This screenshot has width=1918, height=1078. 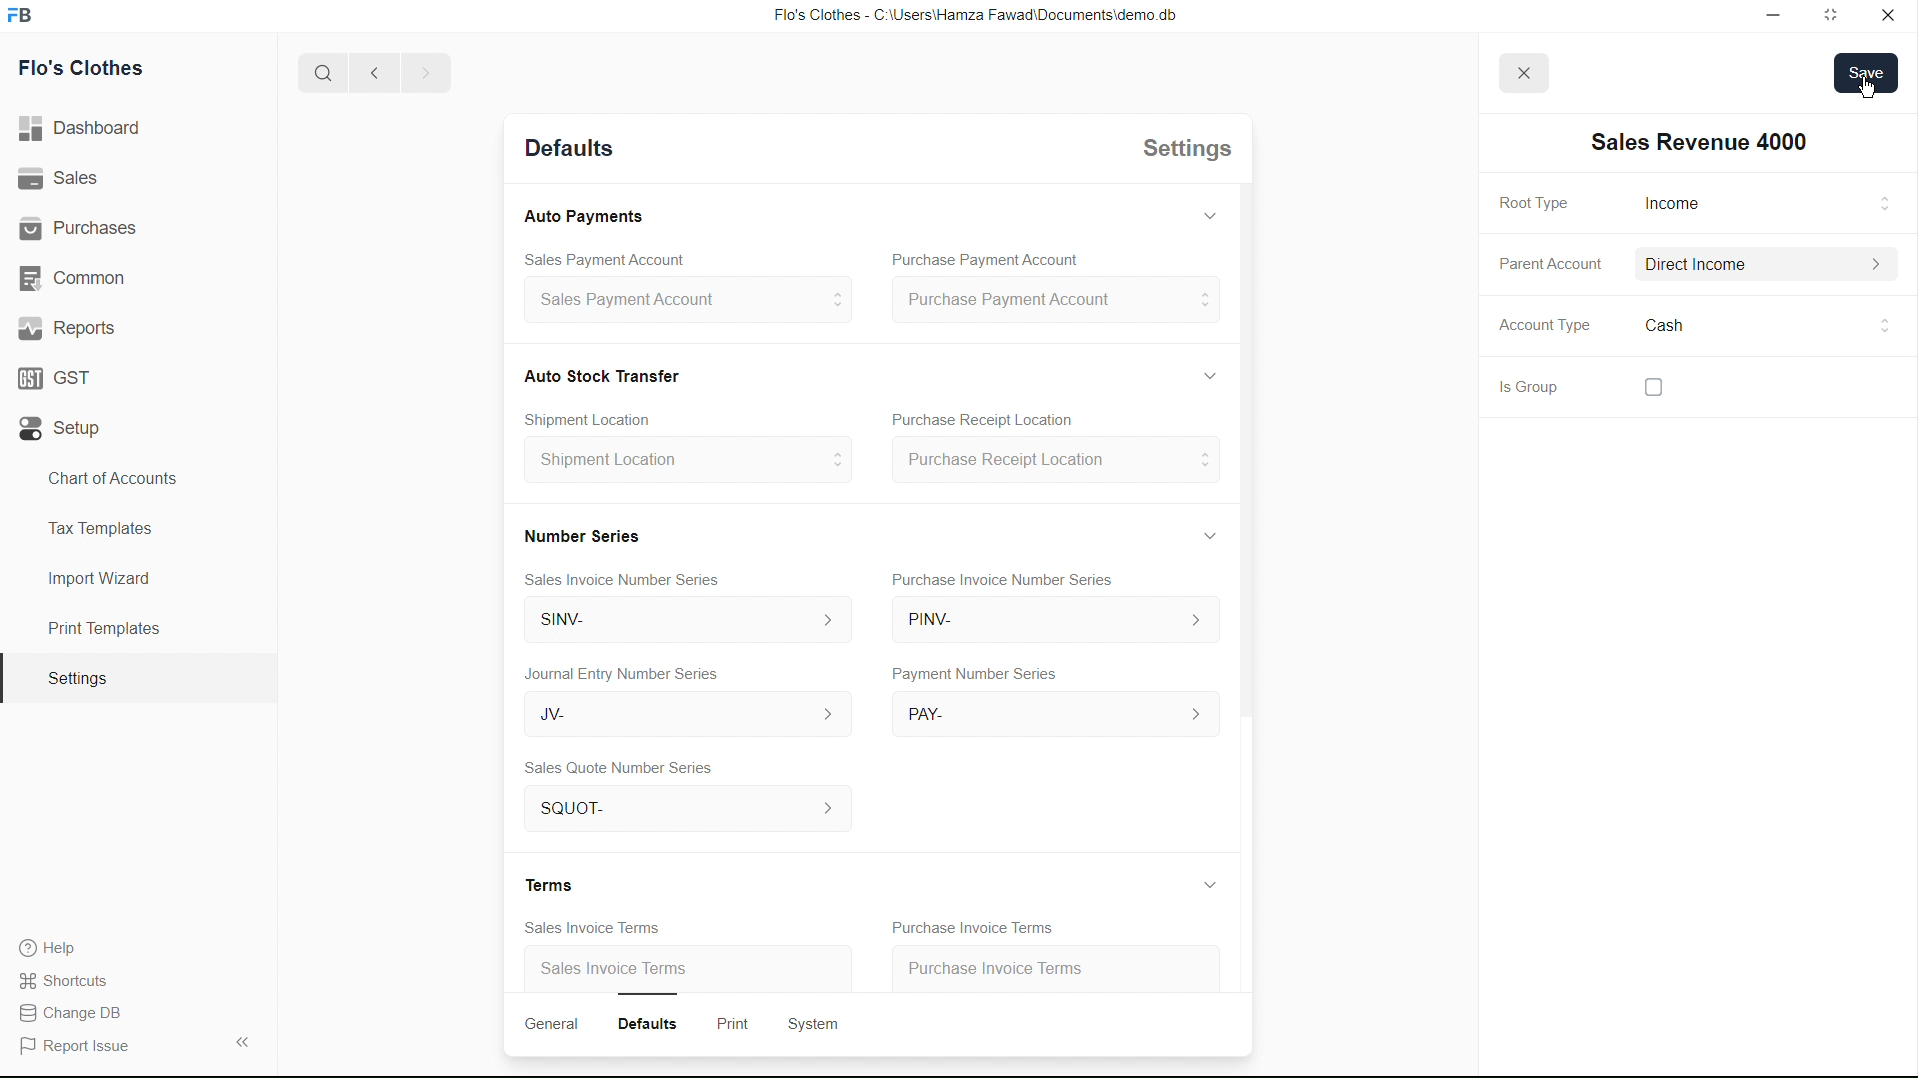 I want to click on Purchase Invoice Terms, so click(x=968, y=925).